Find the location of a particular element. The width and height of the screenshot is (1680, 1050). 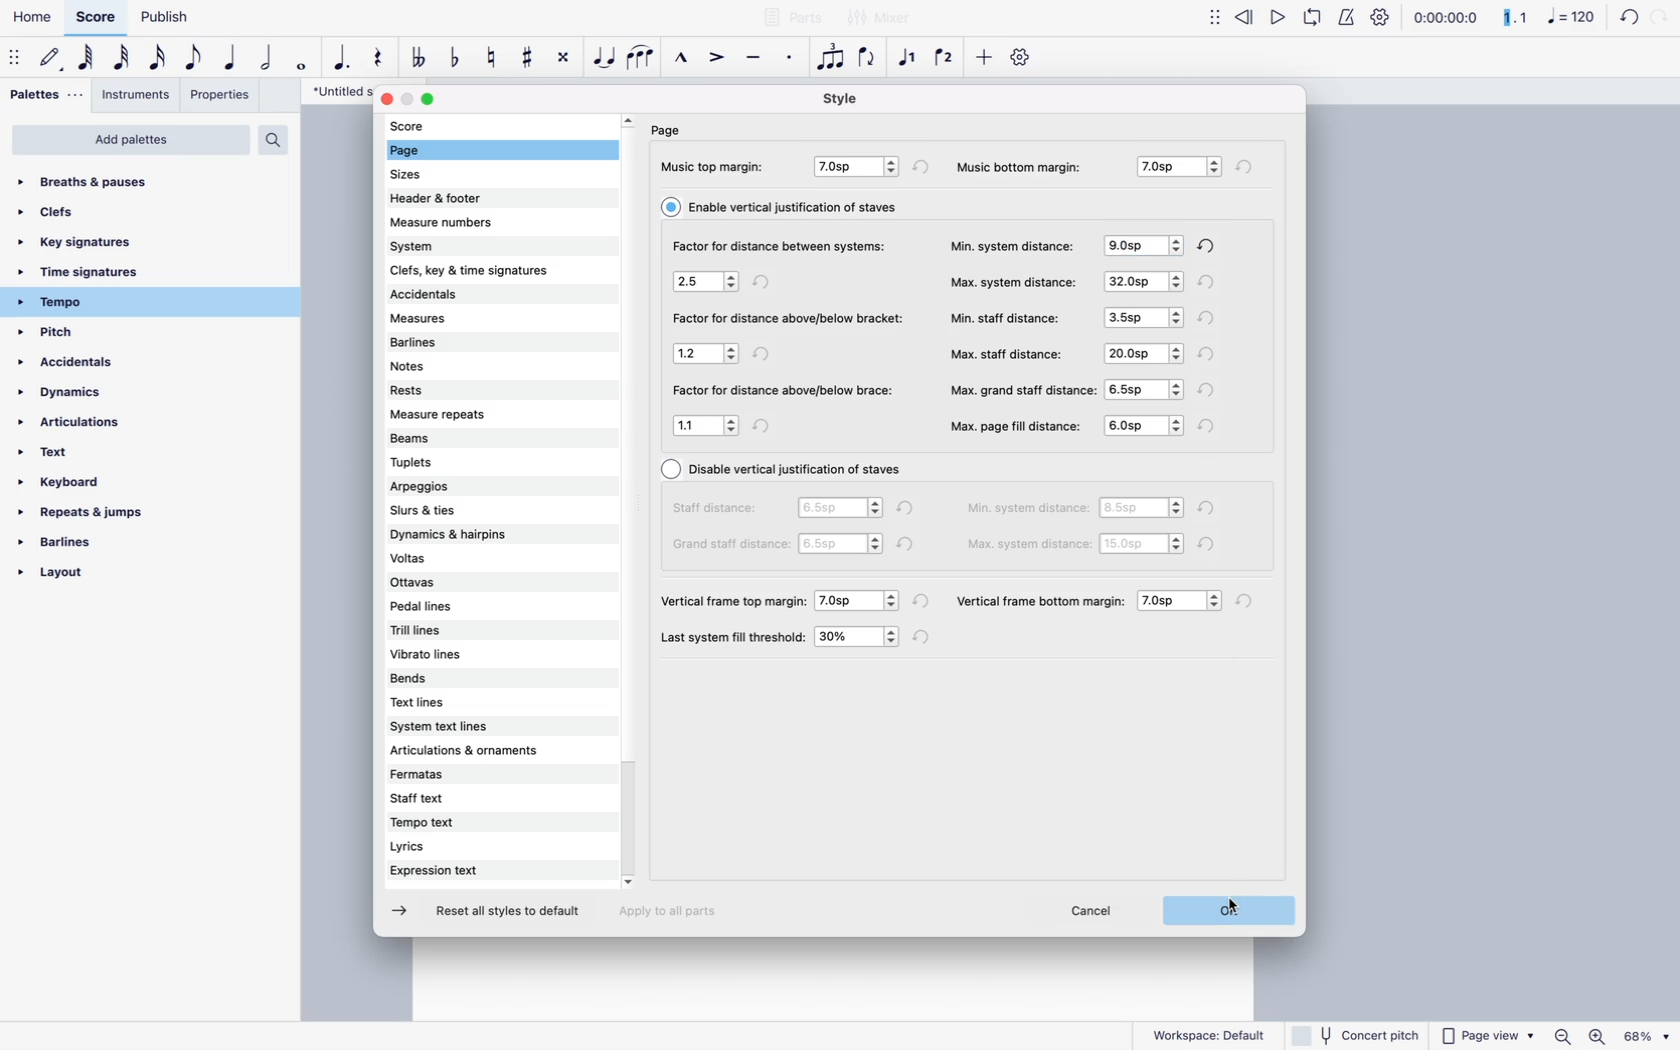

toggle natural is located at coordinates (492, 61).